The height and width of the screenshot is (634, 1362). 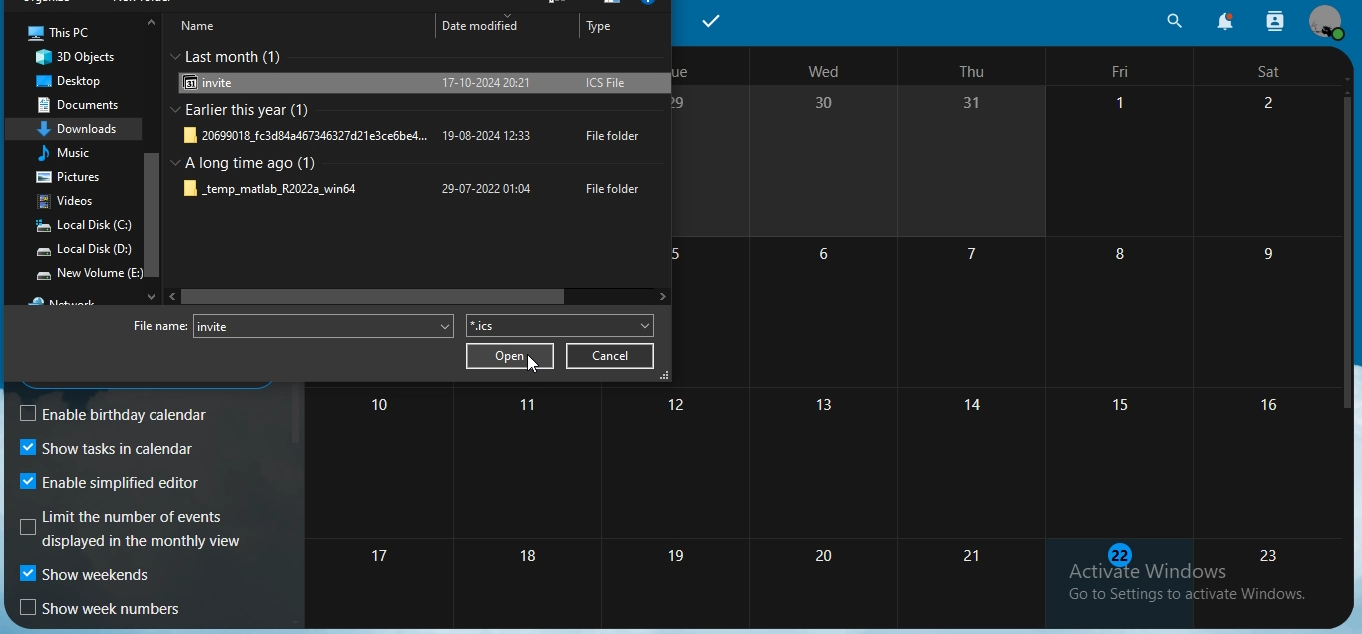 What do you see at coordinates (551, 327) in the screenshot?
I see `file type` at bounding box center [551, 327].